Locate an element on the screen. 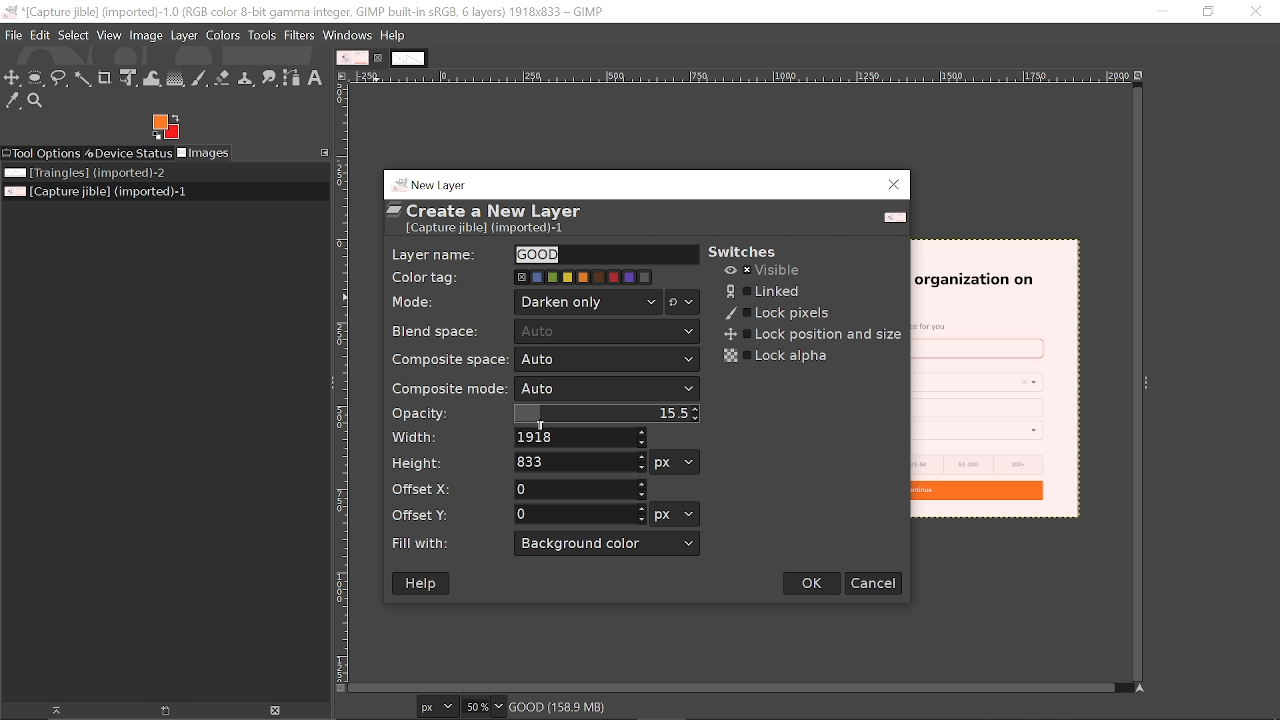  Fuzzy select tool is located at coordinates (81, 81).